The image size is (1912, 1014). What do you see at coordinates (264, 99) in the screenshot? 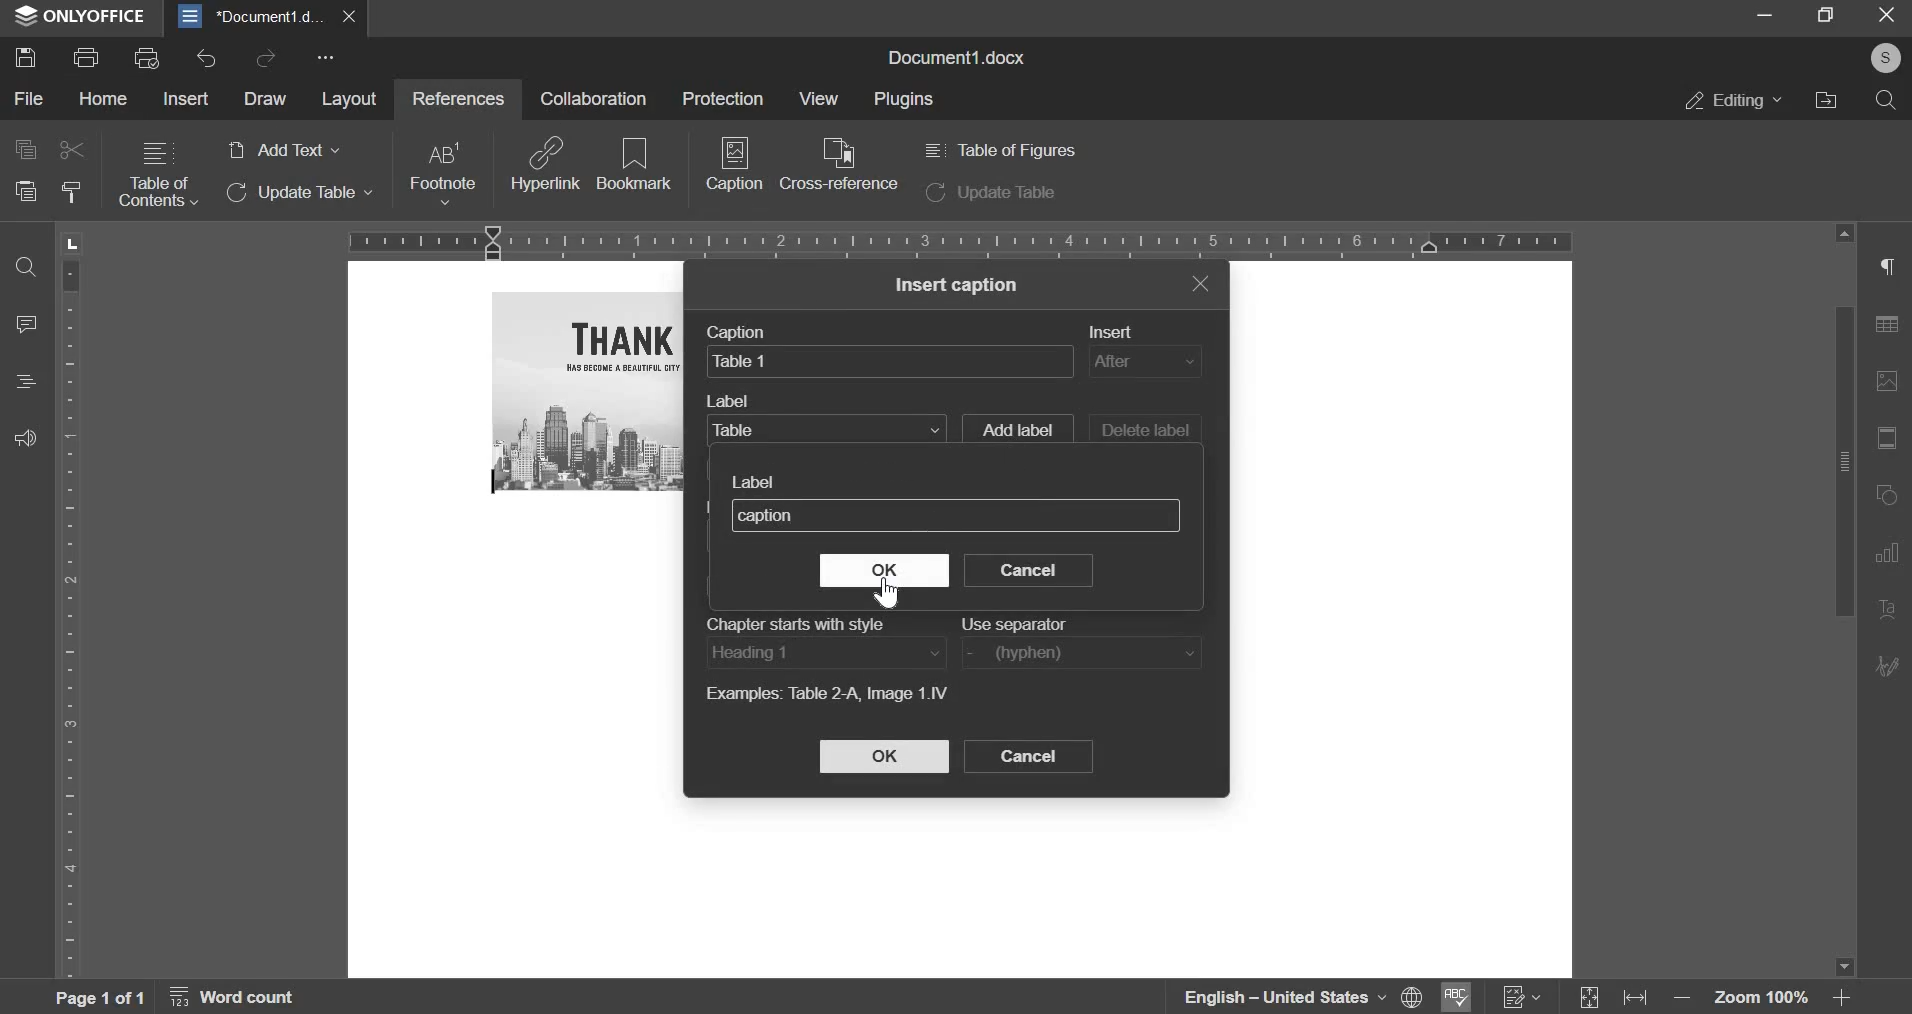
I see `draw` at bounding box center [264, 99].